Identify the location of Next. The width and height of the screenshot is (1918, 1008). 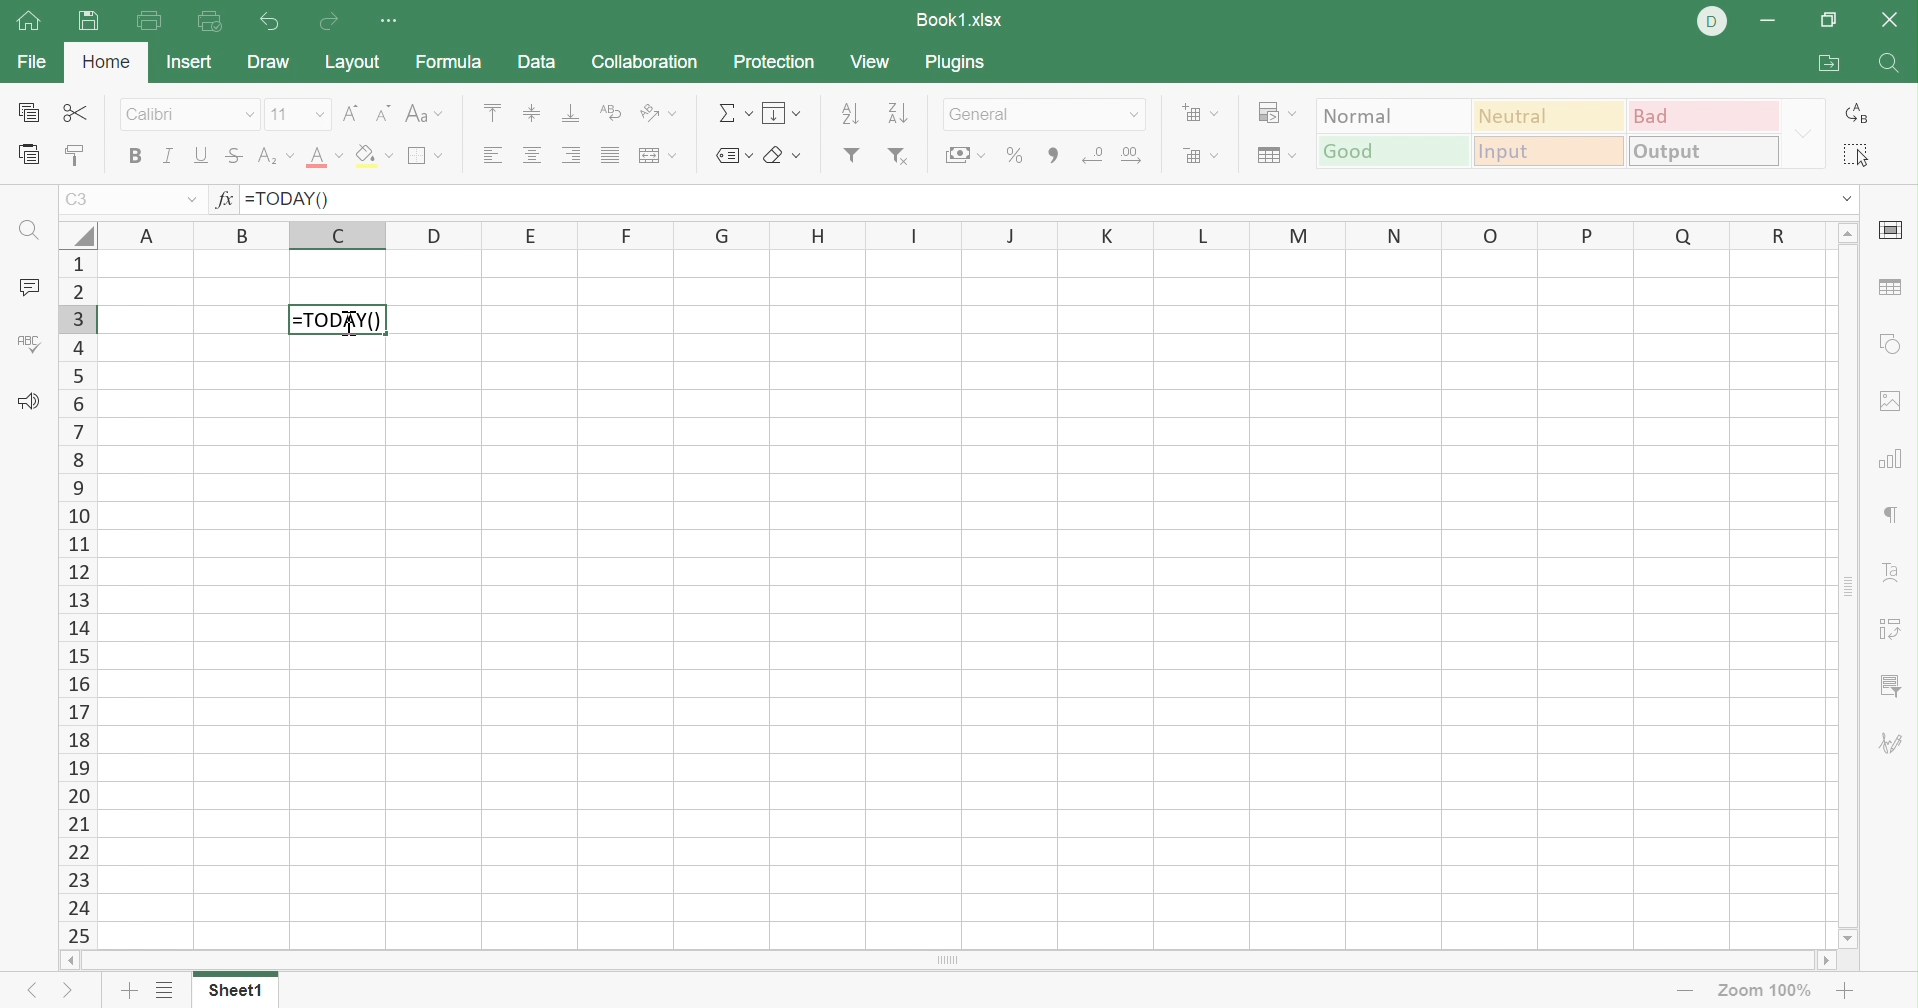
(70, 989).